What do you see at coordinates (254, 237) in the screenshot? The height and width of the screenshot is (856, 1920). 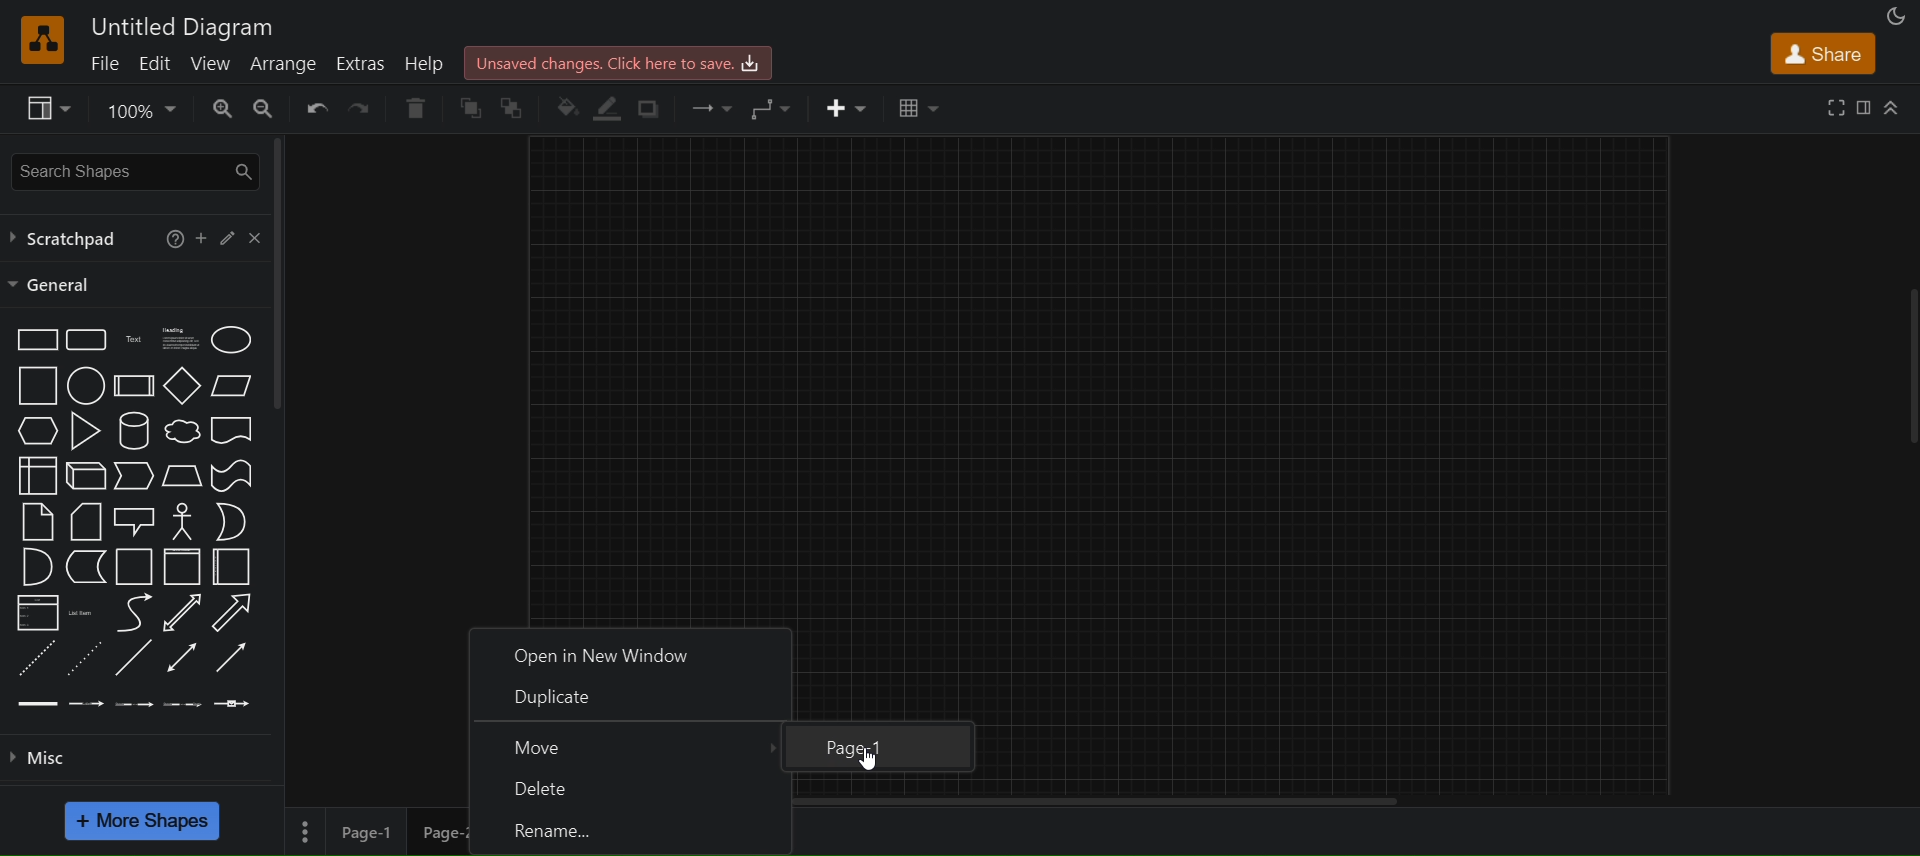 I see `close` at bounding box center [254, 237].